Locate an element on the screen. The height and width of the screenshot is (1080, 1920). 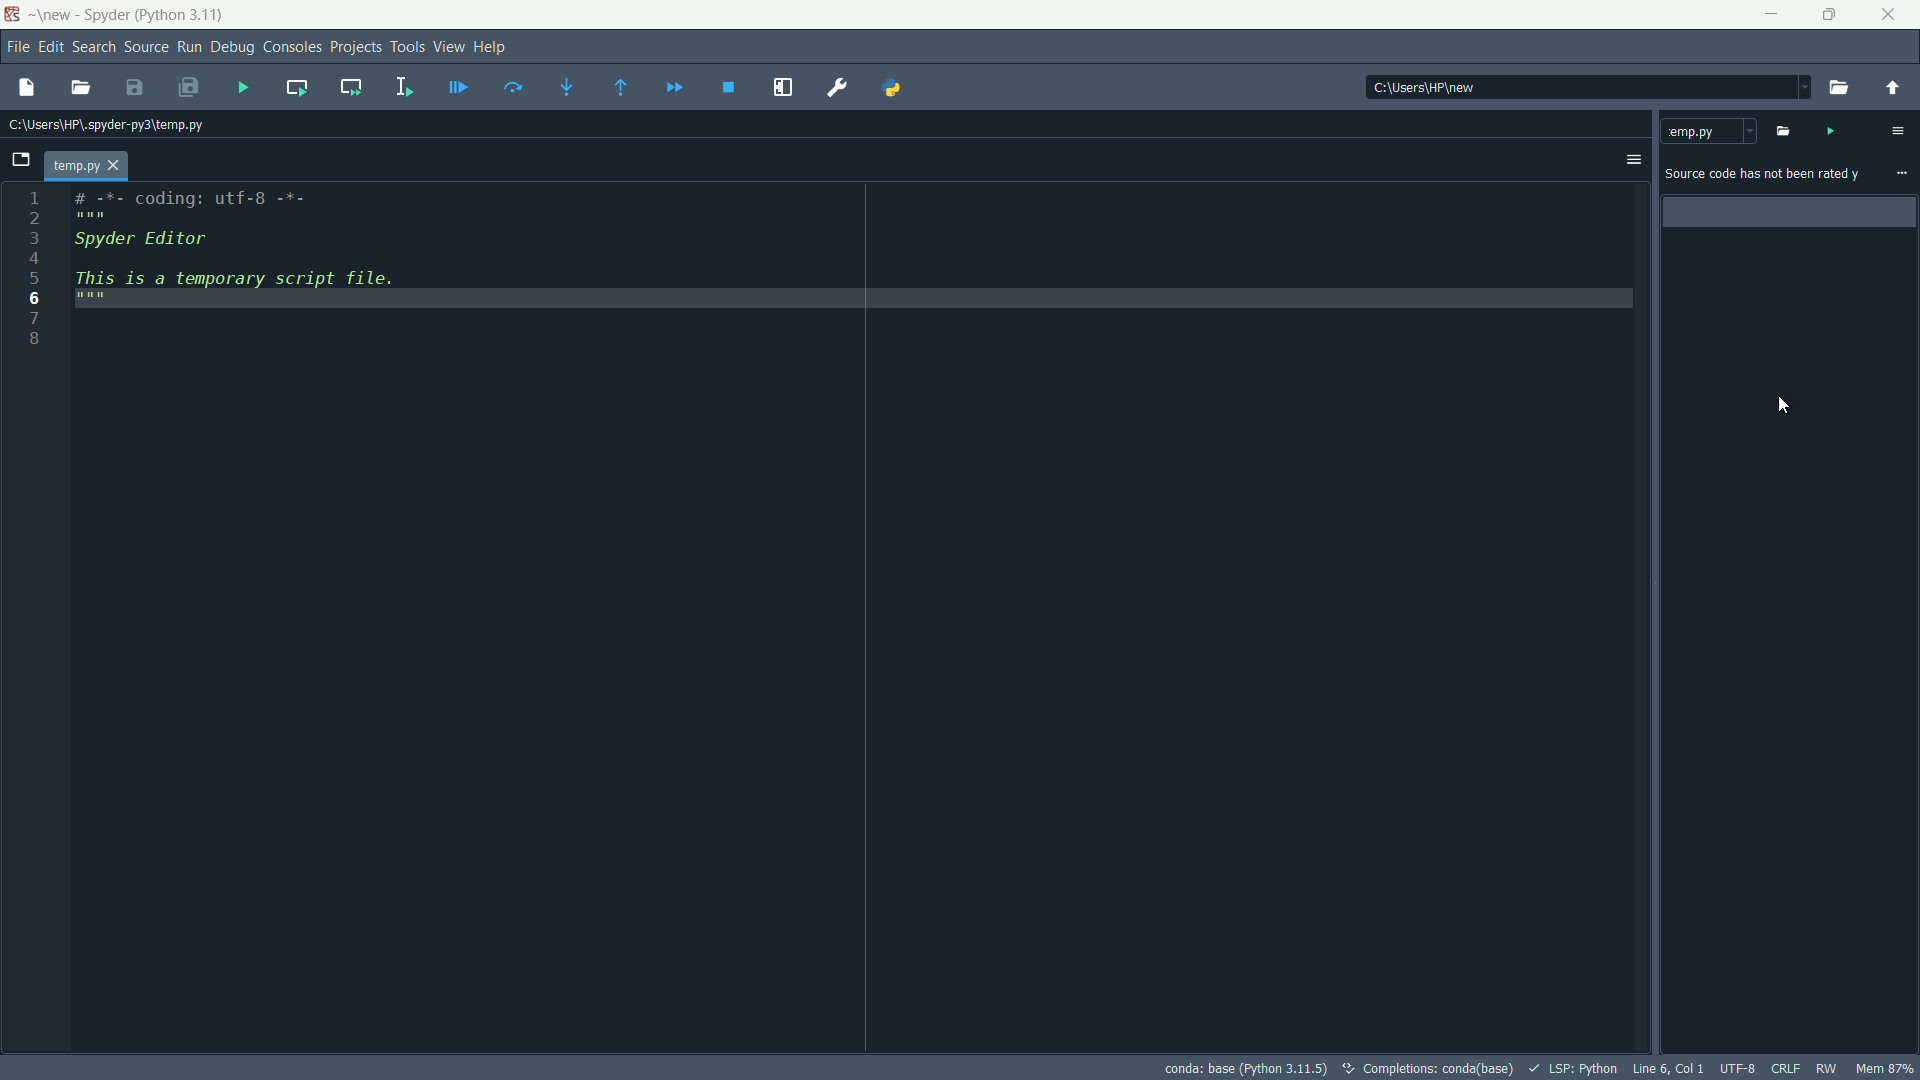
maximize current pane is located at coordinates (784, 87).